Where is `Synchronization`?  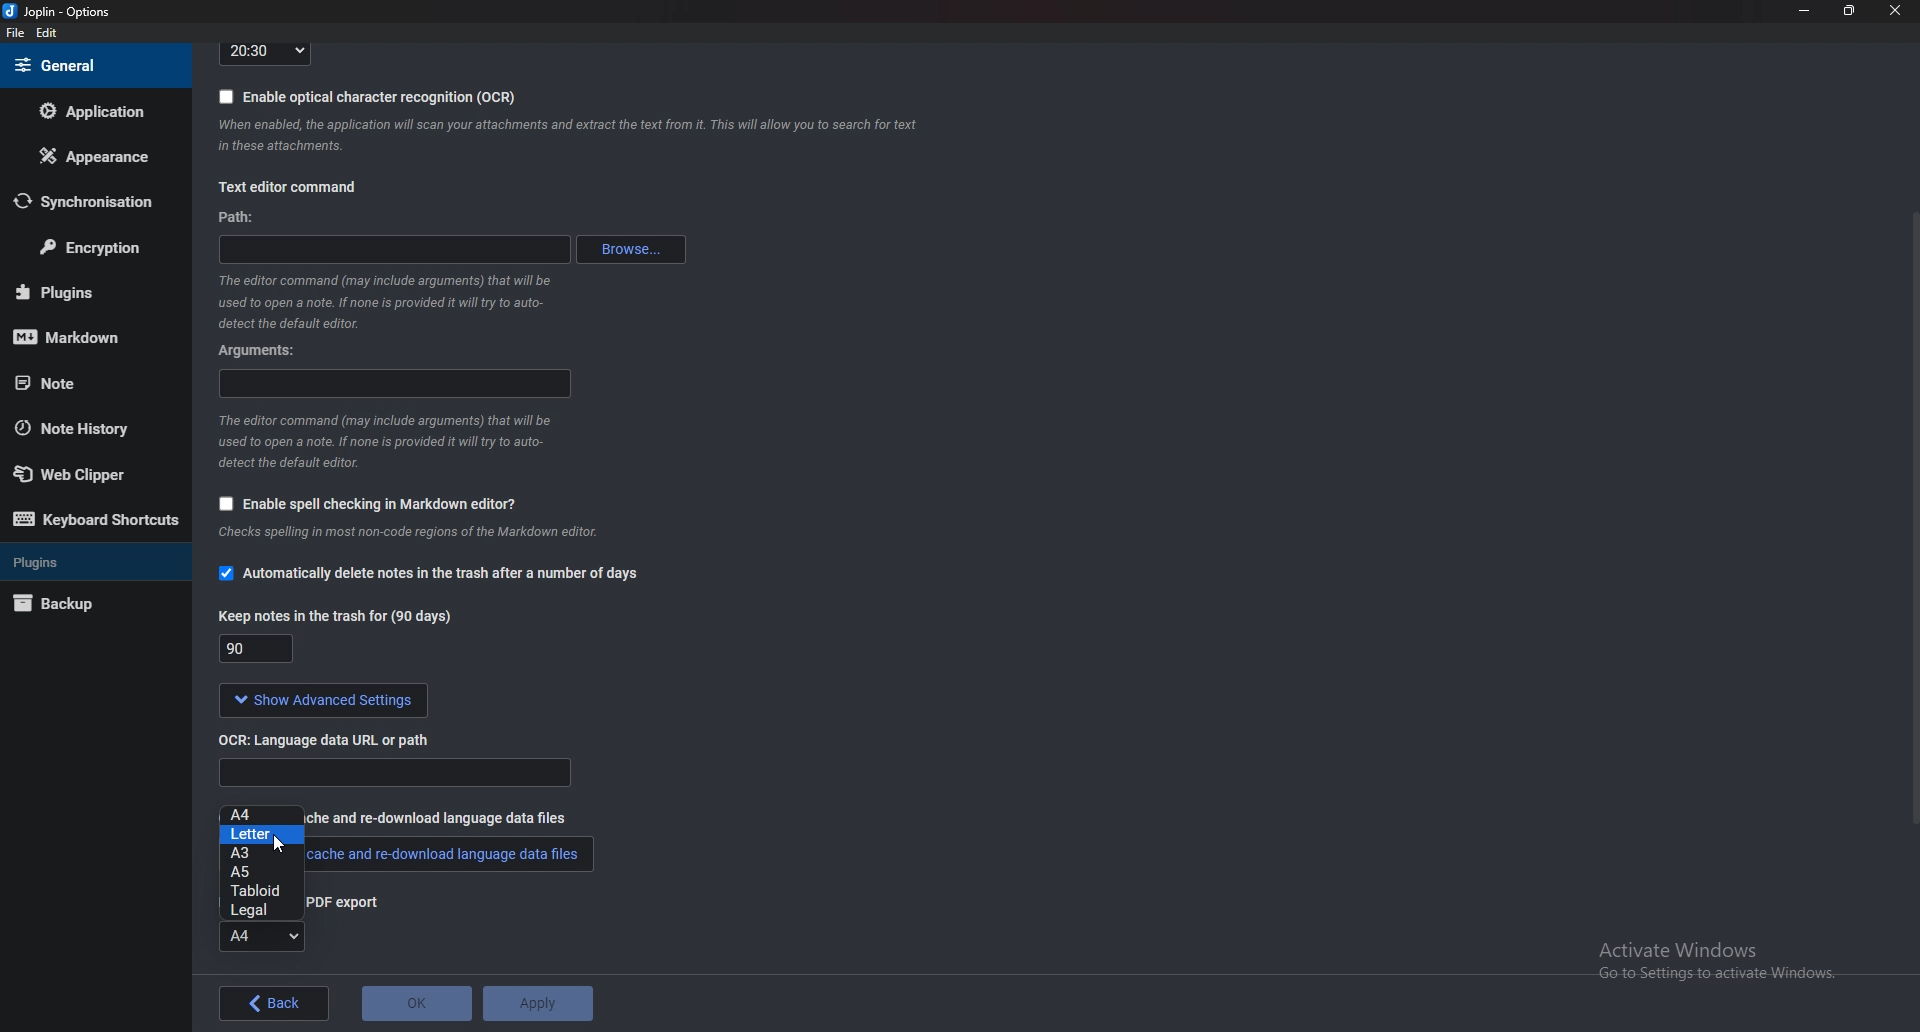 Synchronization is located at coordinates (84, 202).